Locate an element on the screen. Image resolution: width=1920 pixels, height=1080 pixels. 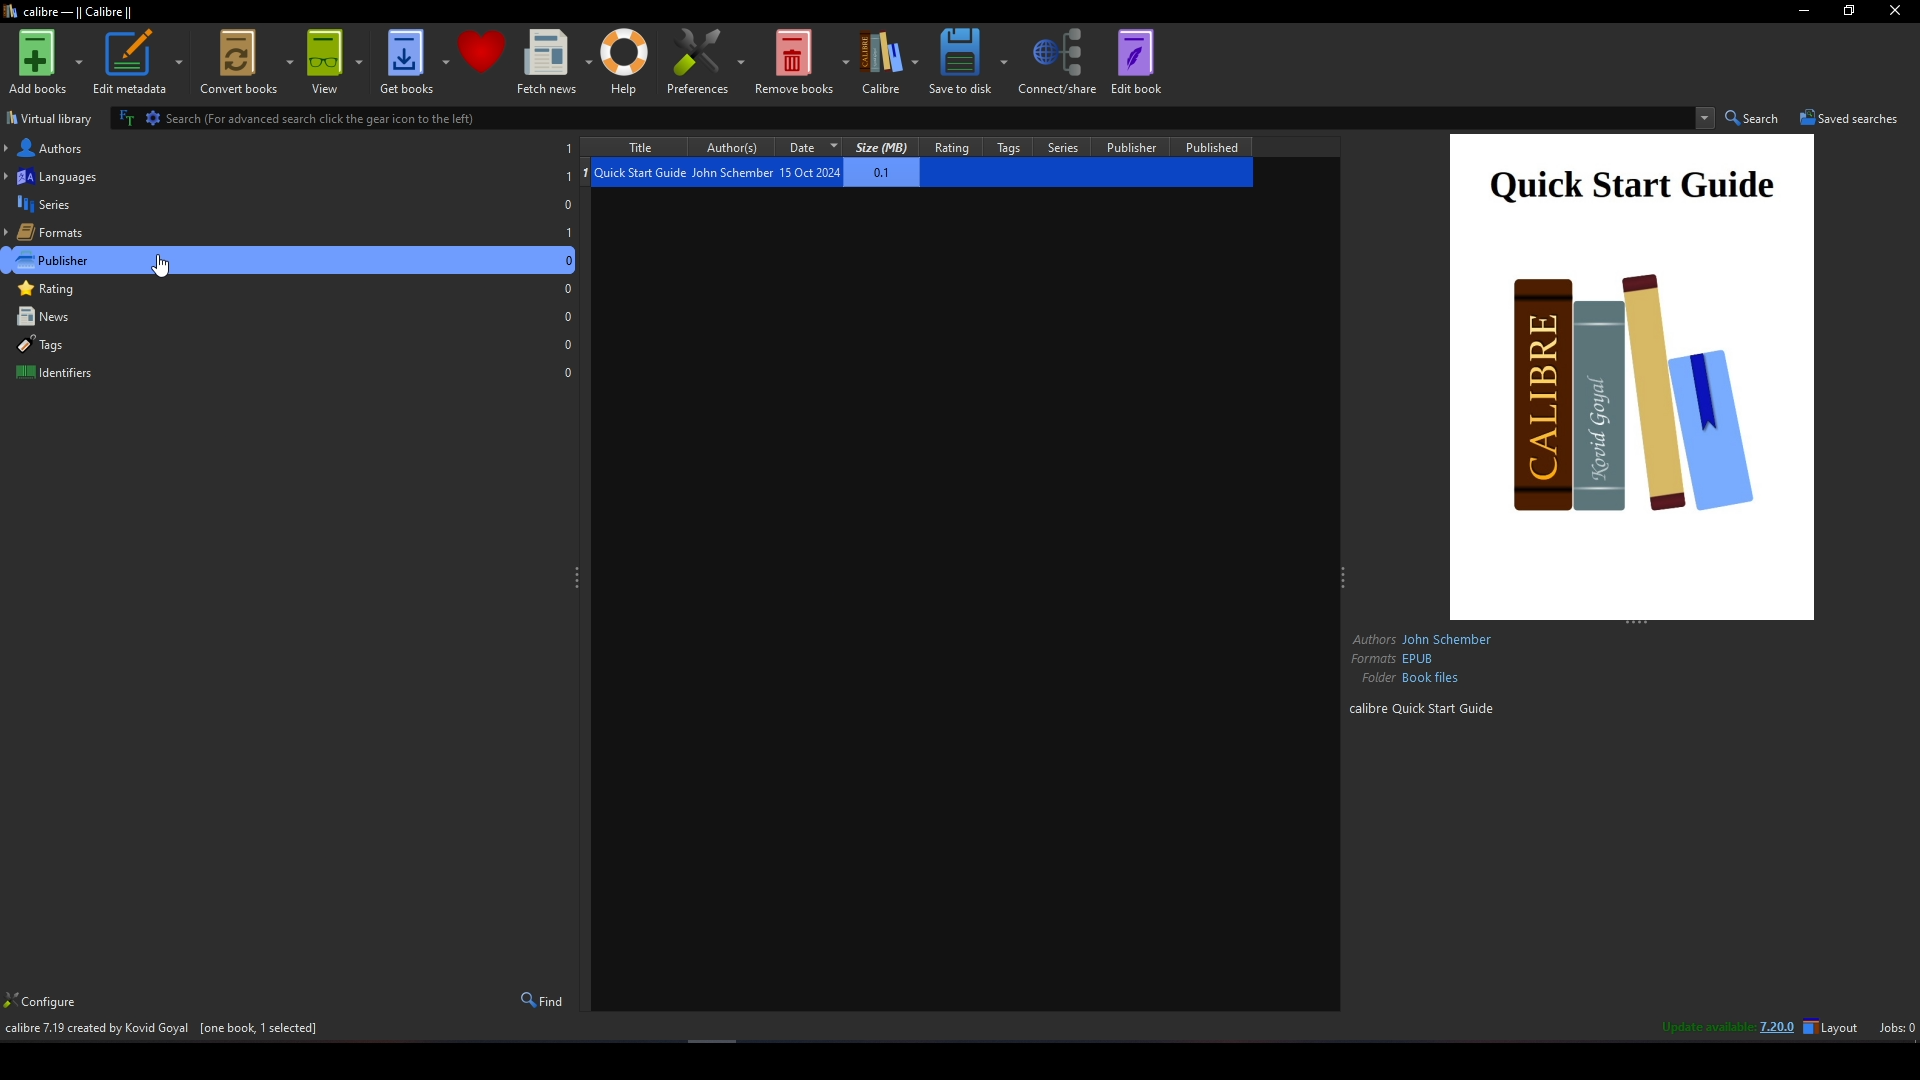
Jobs is located at coordinates (1897, 1028).